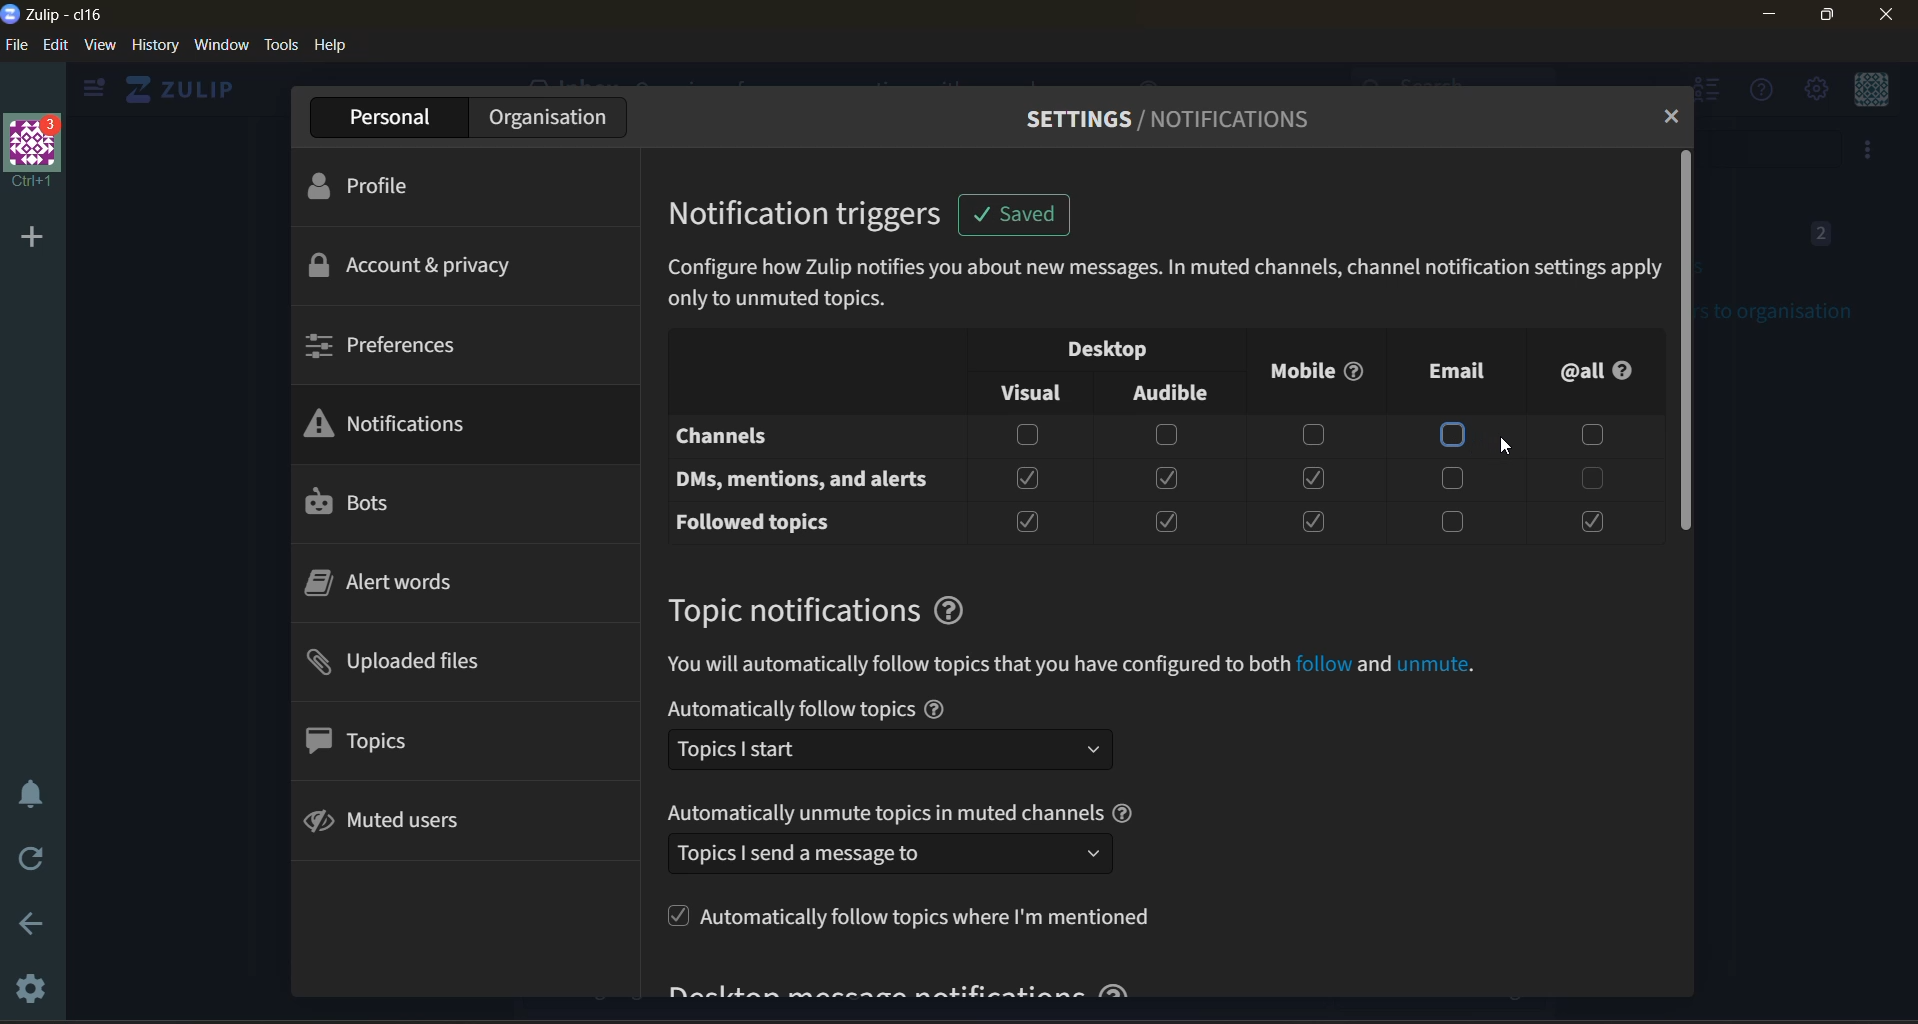 This screenshot has width=1918, height=1024. I want to click on checkbox, so click(1311, 521).